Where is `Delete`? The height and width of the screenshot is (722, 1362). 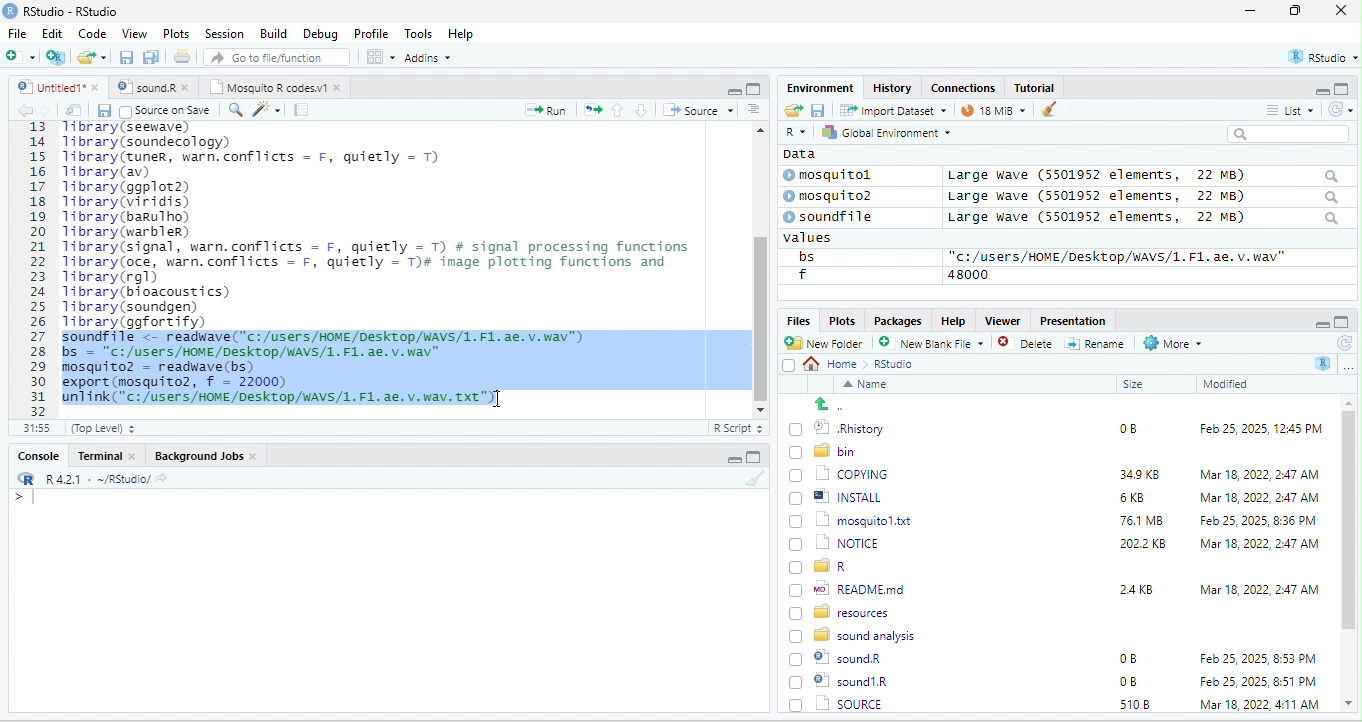 Delete is located at coordinates (1028, 344).